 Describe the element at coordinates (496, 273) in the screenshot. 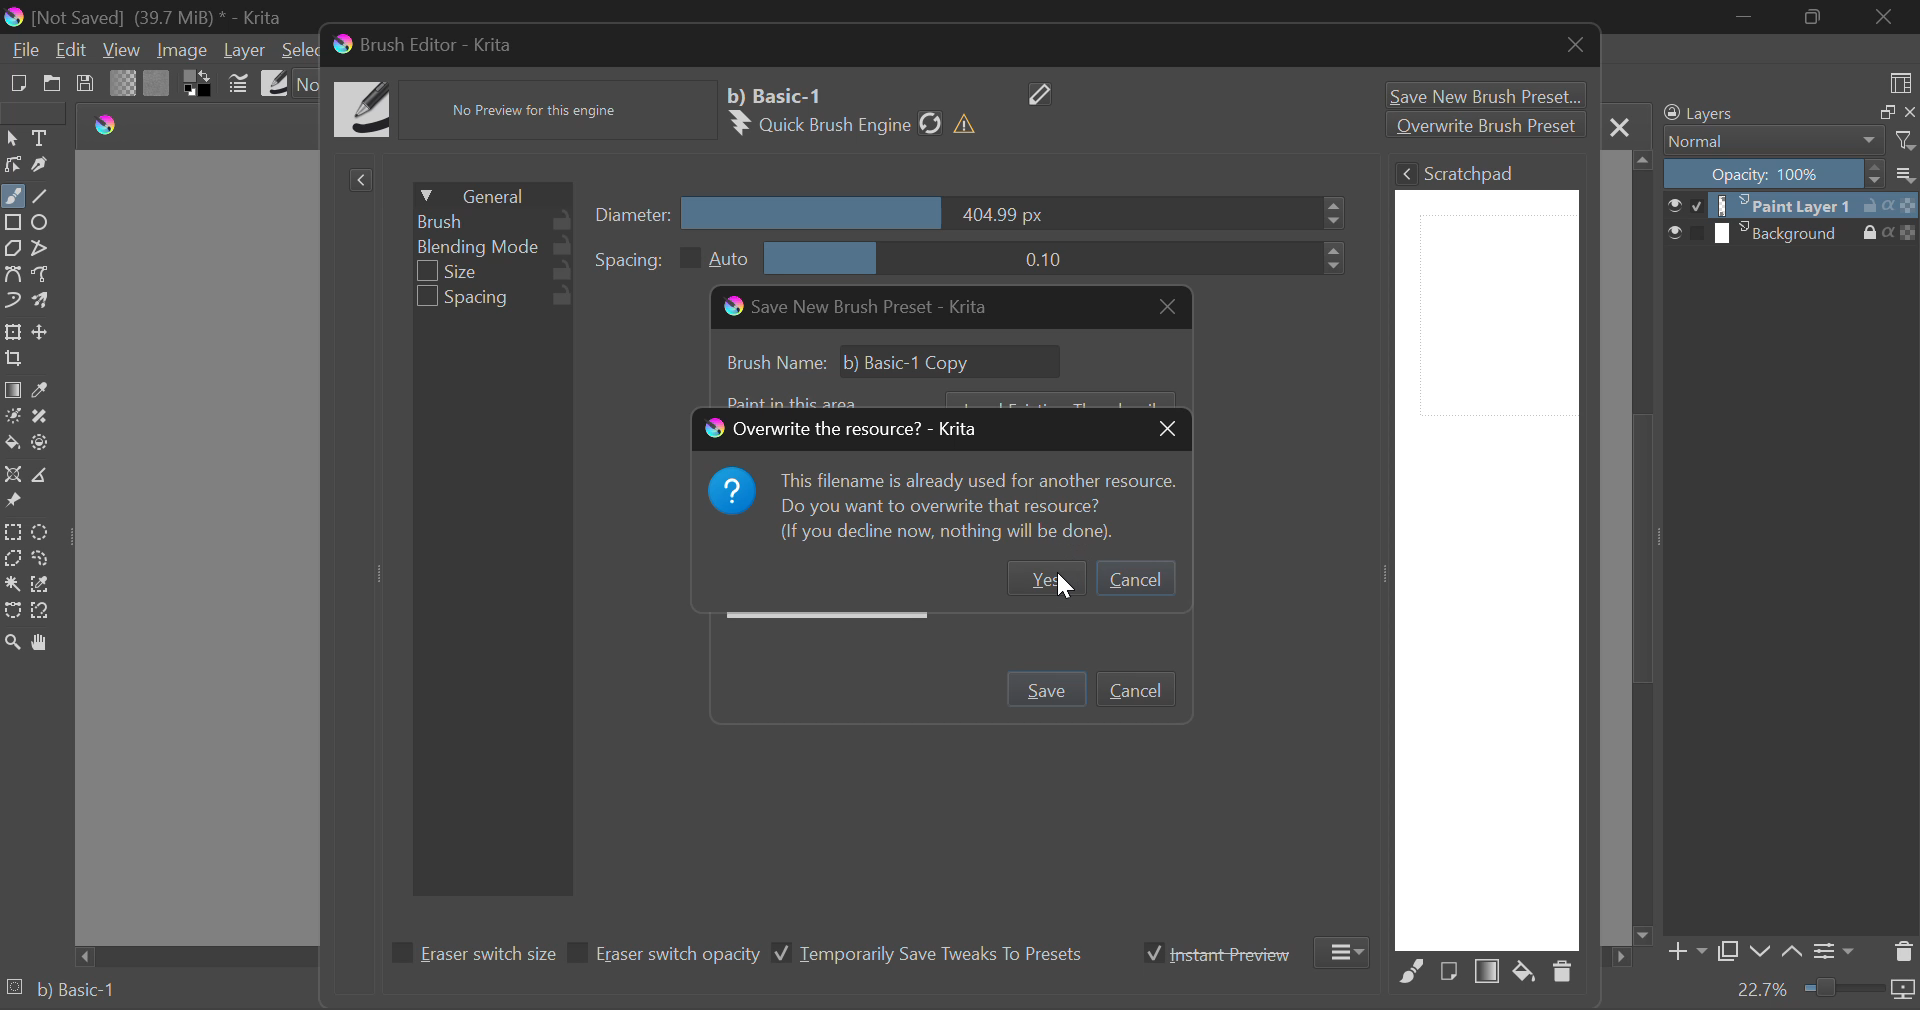

I see `Size` at that location.